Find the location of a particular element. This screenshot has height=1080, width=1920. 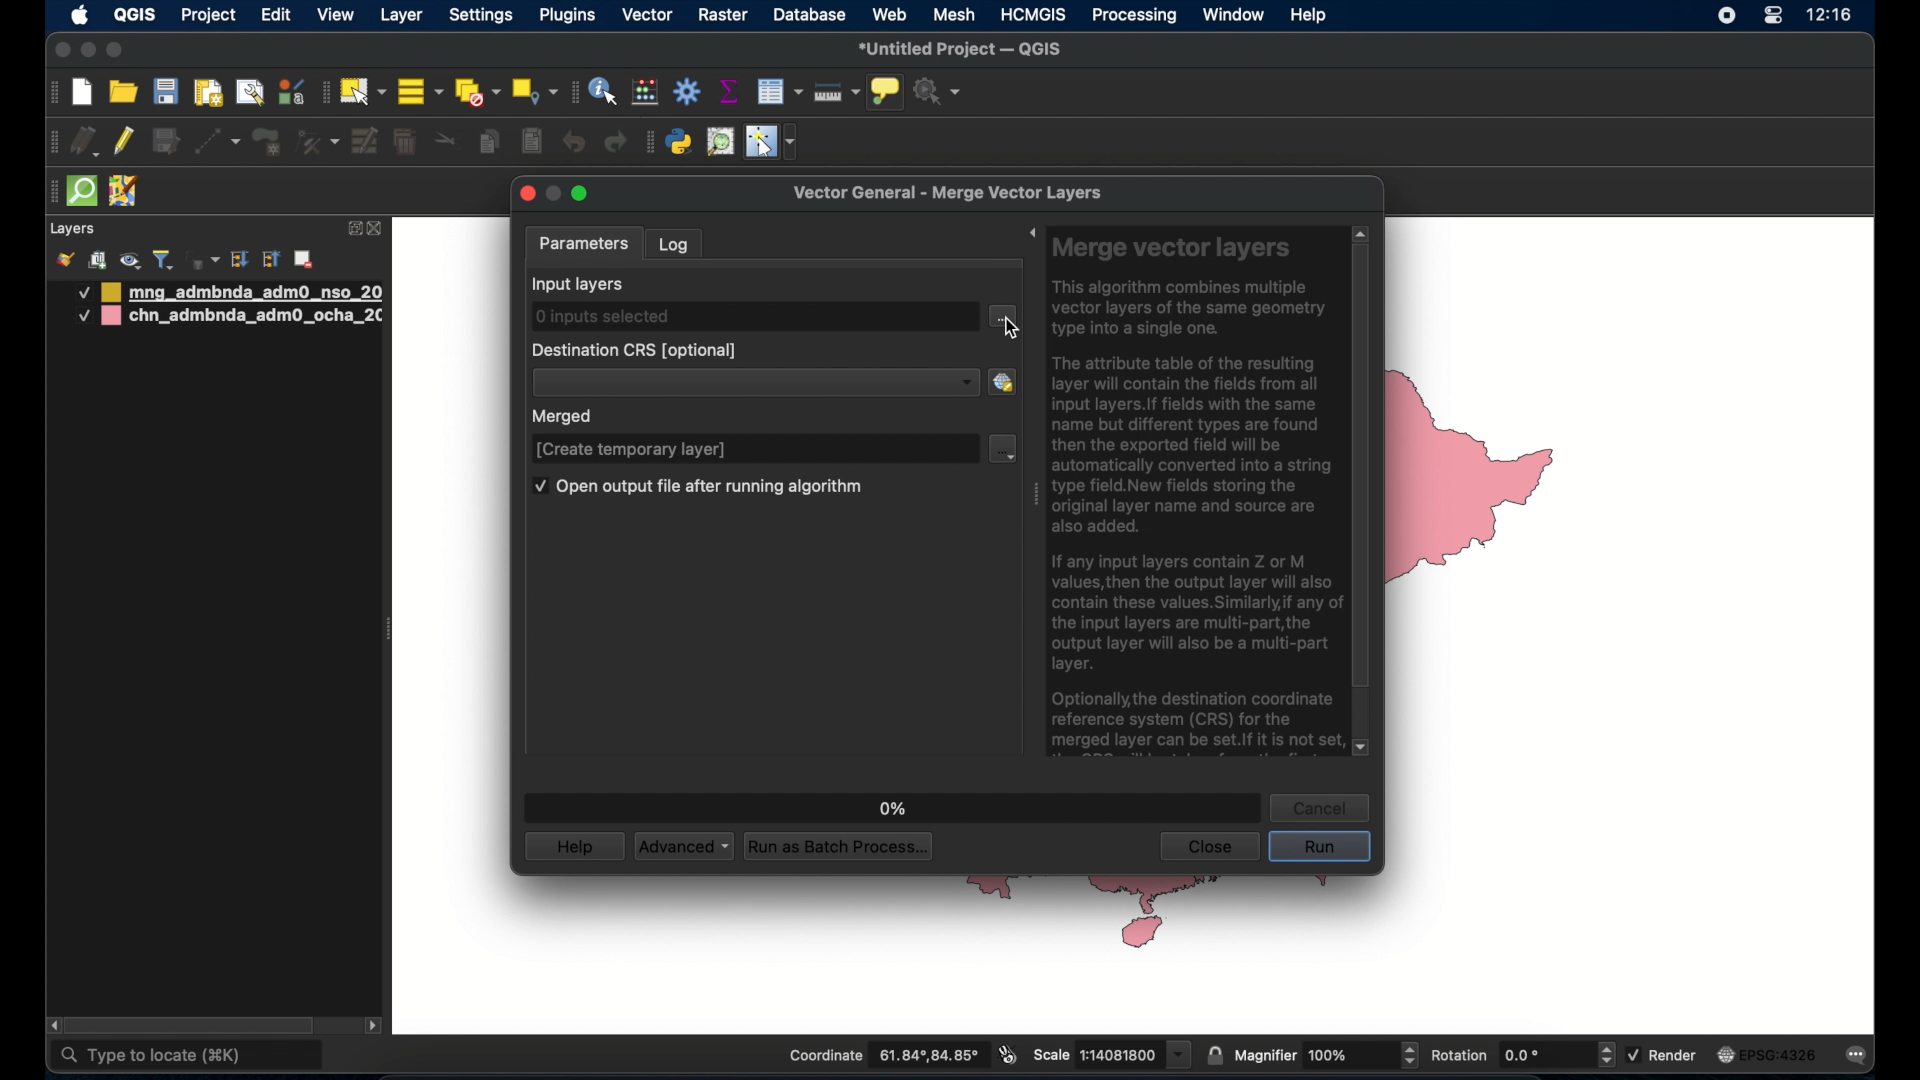

add polygon feature is located at coordinates (267, 142).